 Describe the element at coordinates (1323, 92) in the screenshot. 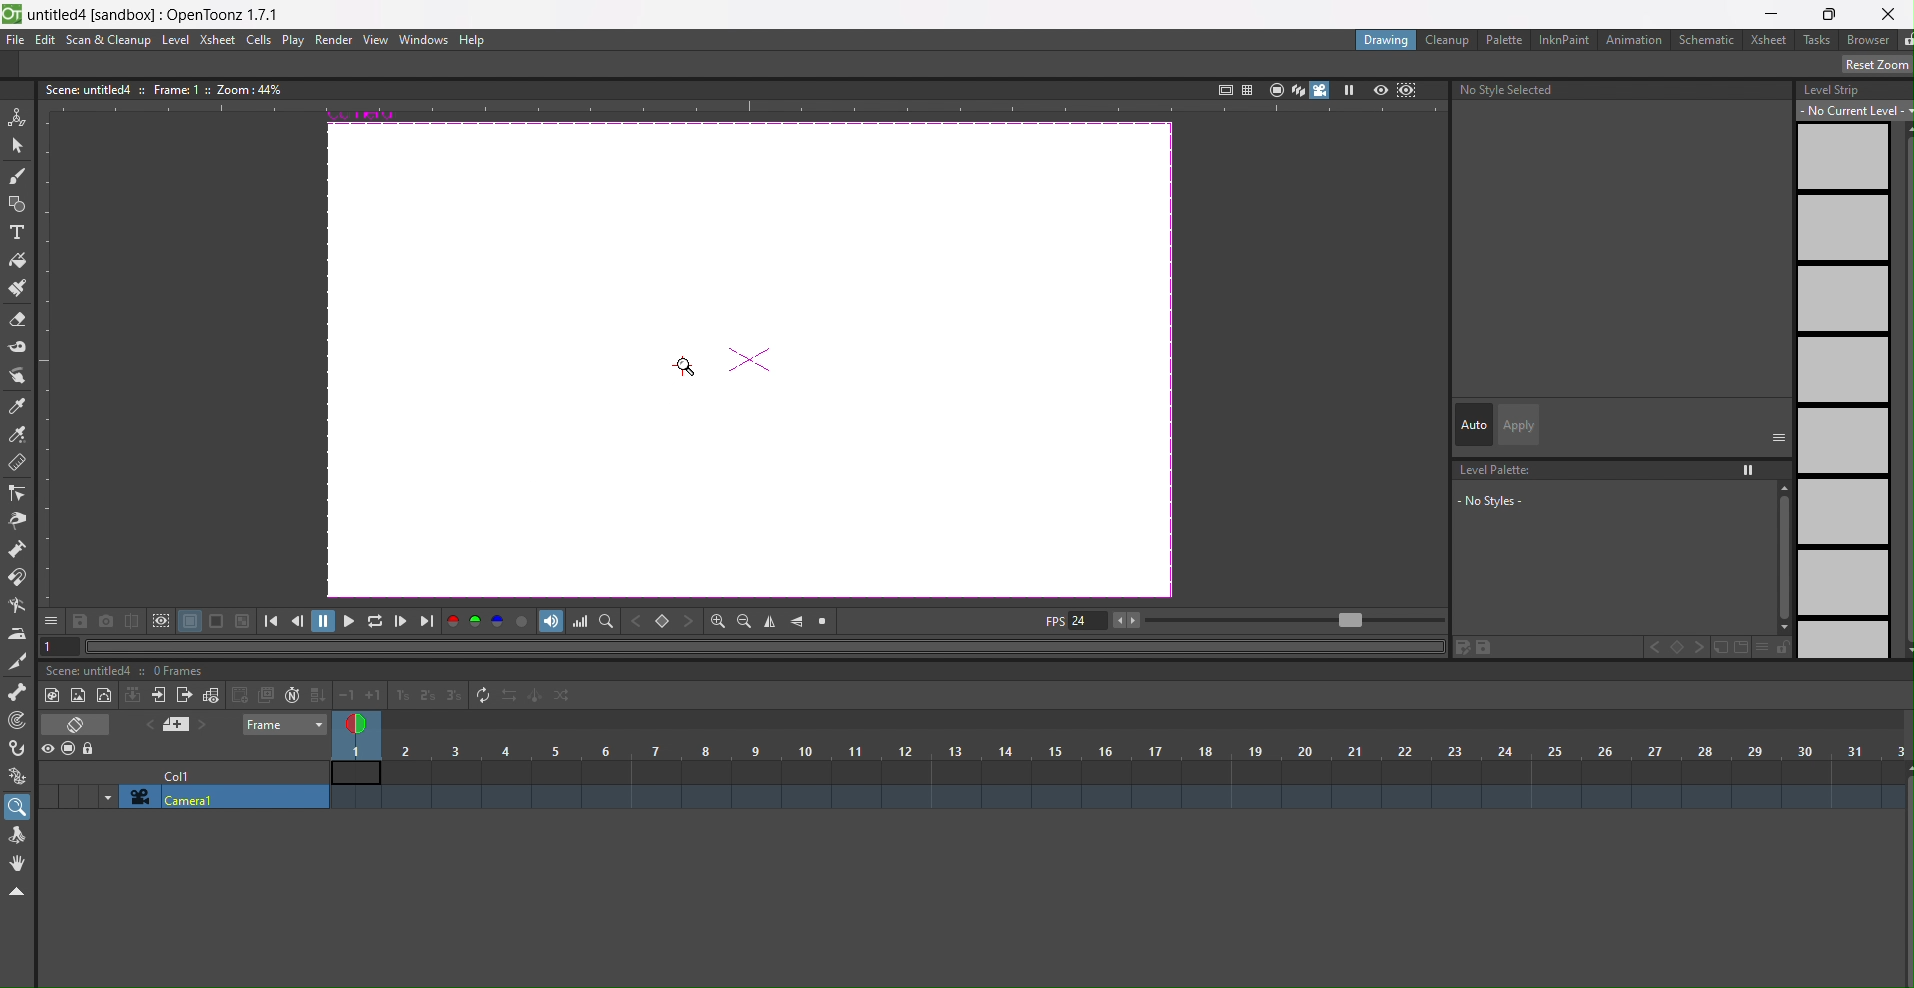

I see `camera toggle view` at that location.